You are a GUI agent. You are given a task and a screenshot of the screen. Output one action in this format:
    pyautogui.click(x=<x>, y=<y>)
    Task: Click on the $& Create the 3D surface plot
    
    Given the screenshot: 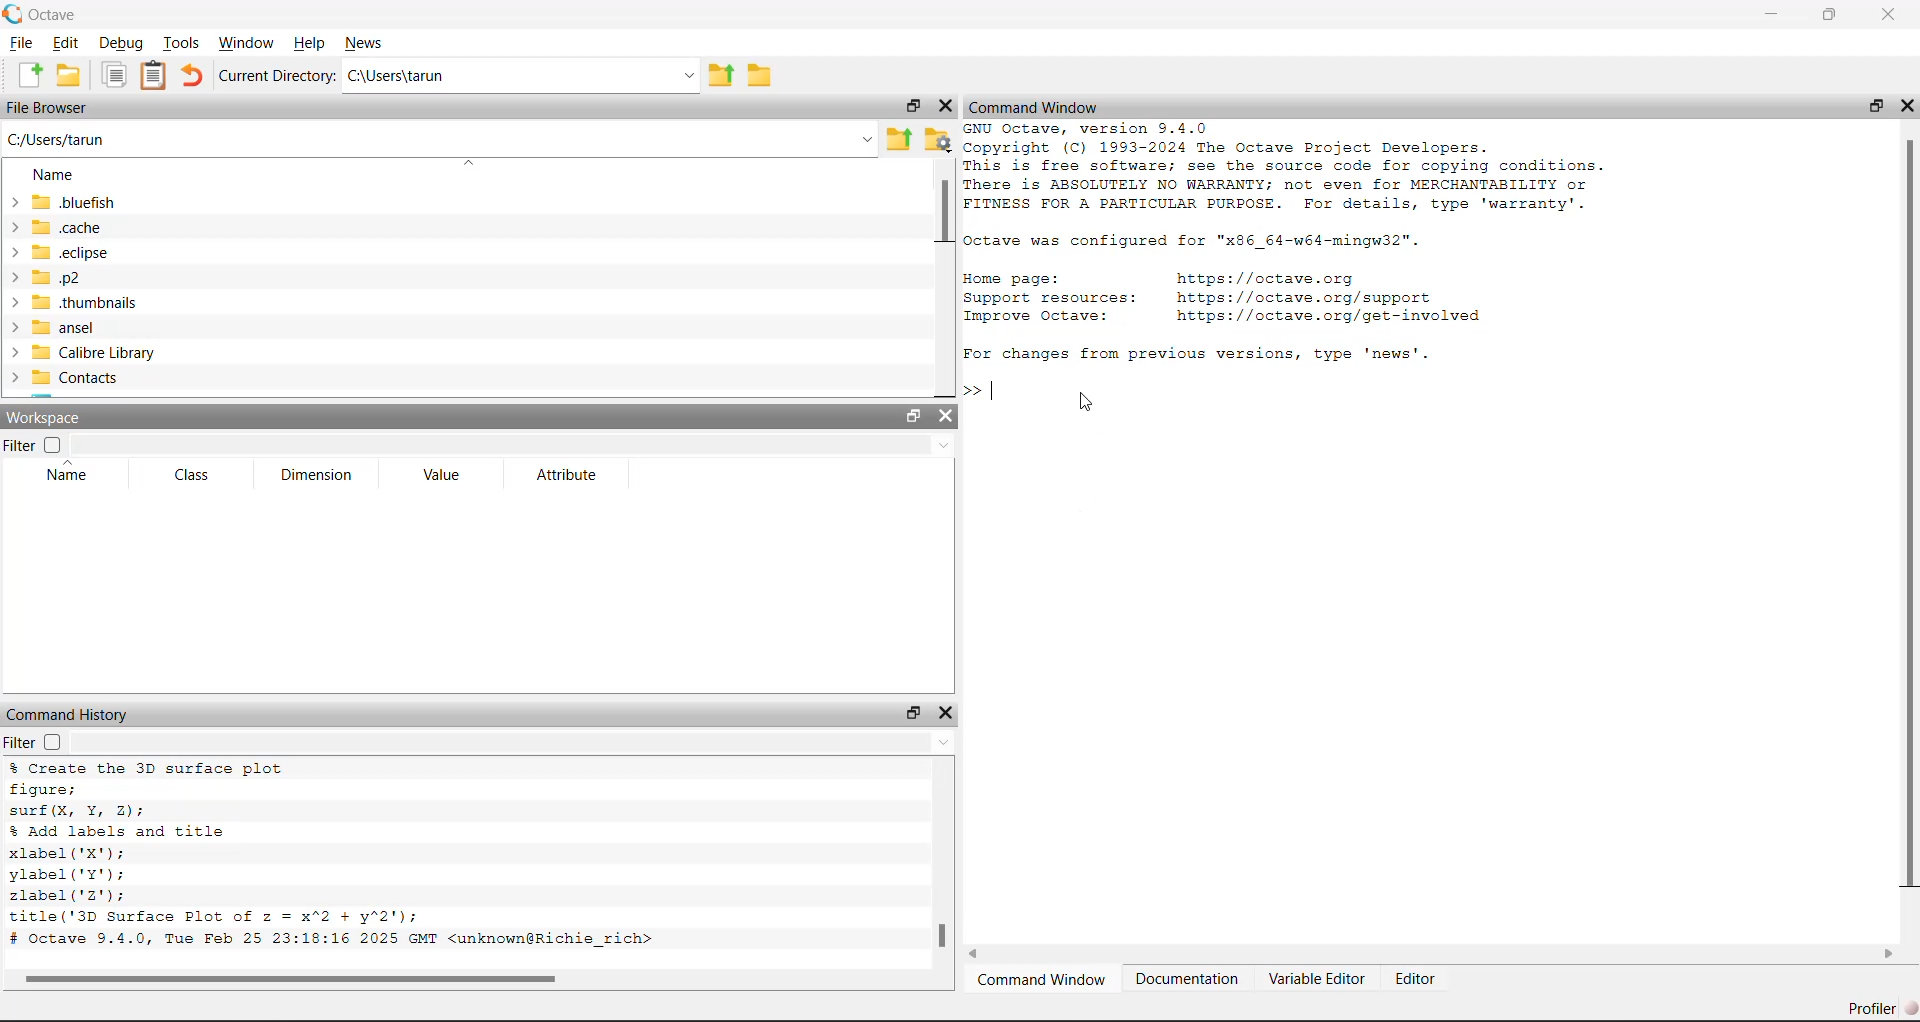 What is the action you would take?
    pyautogui.click(x=157, y=768)
    